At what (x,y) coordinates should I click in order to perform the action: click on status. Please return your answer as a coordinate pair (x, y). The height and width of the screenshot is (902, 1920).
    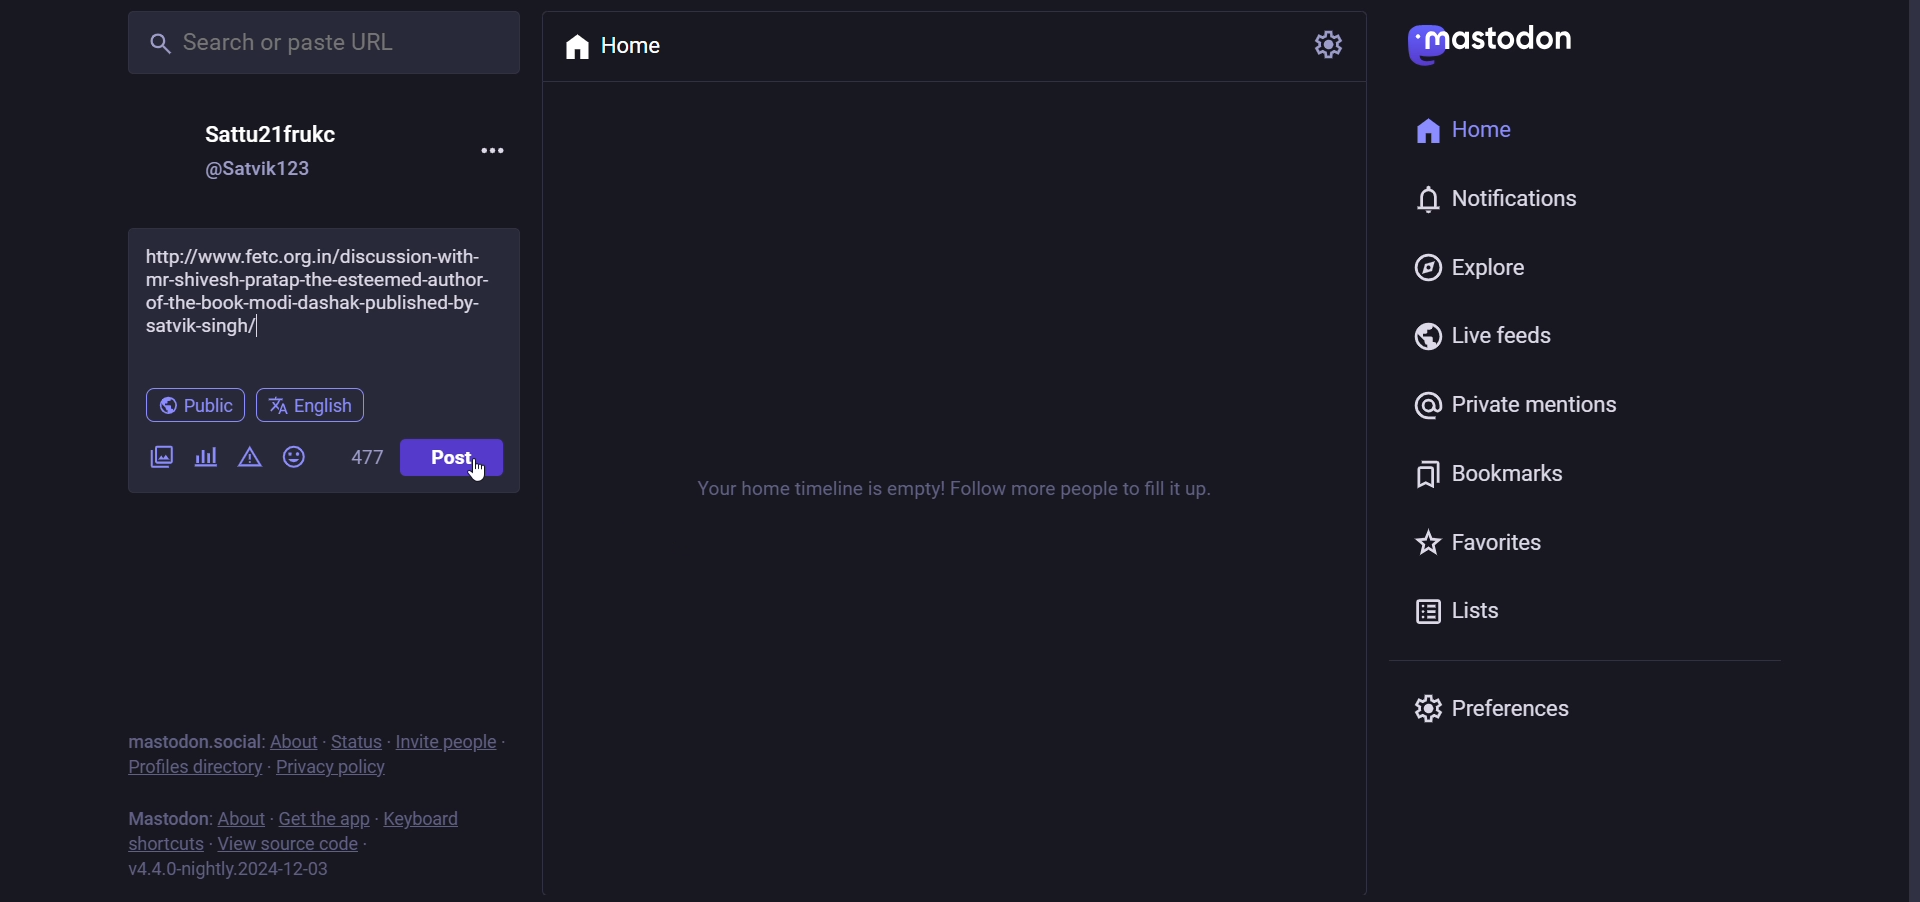
    Looking at the image, I should click on (355, 742).